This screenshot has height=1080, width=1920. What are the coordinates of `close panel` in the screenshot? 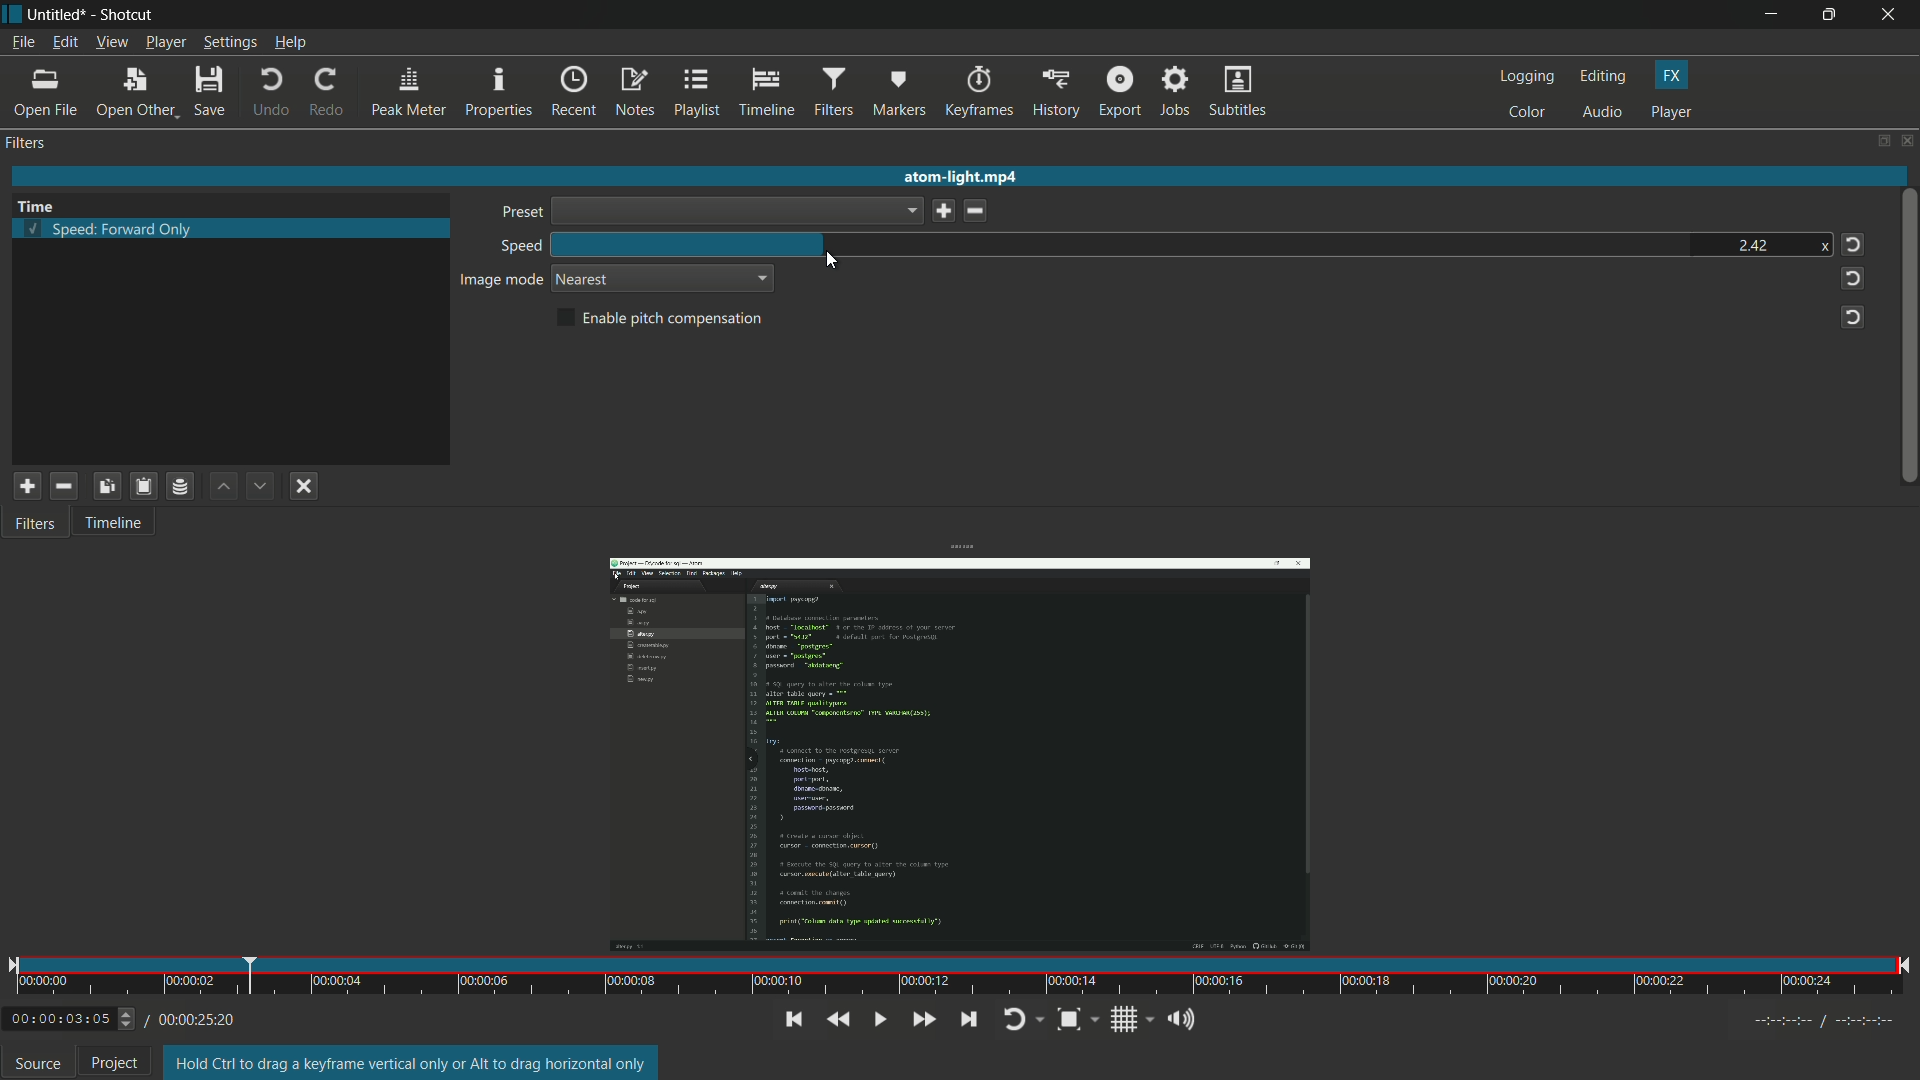 It's located at (1908, 140).